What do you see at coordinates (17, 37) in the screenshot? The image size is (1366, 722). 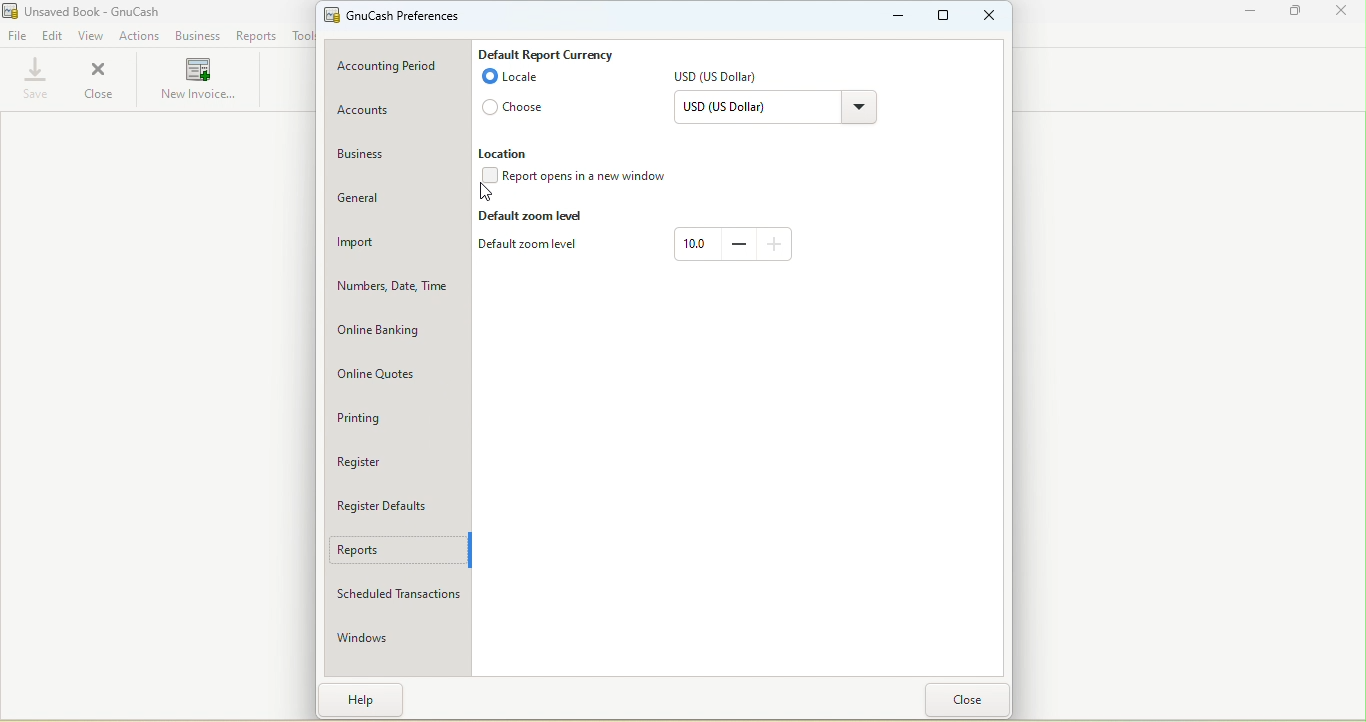 I see `File` at bounding box center [17, 37].